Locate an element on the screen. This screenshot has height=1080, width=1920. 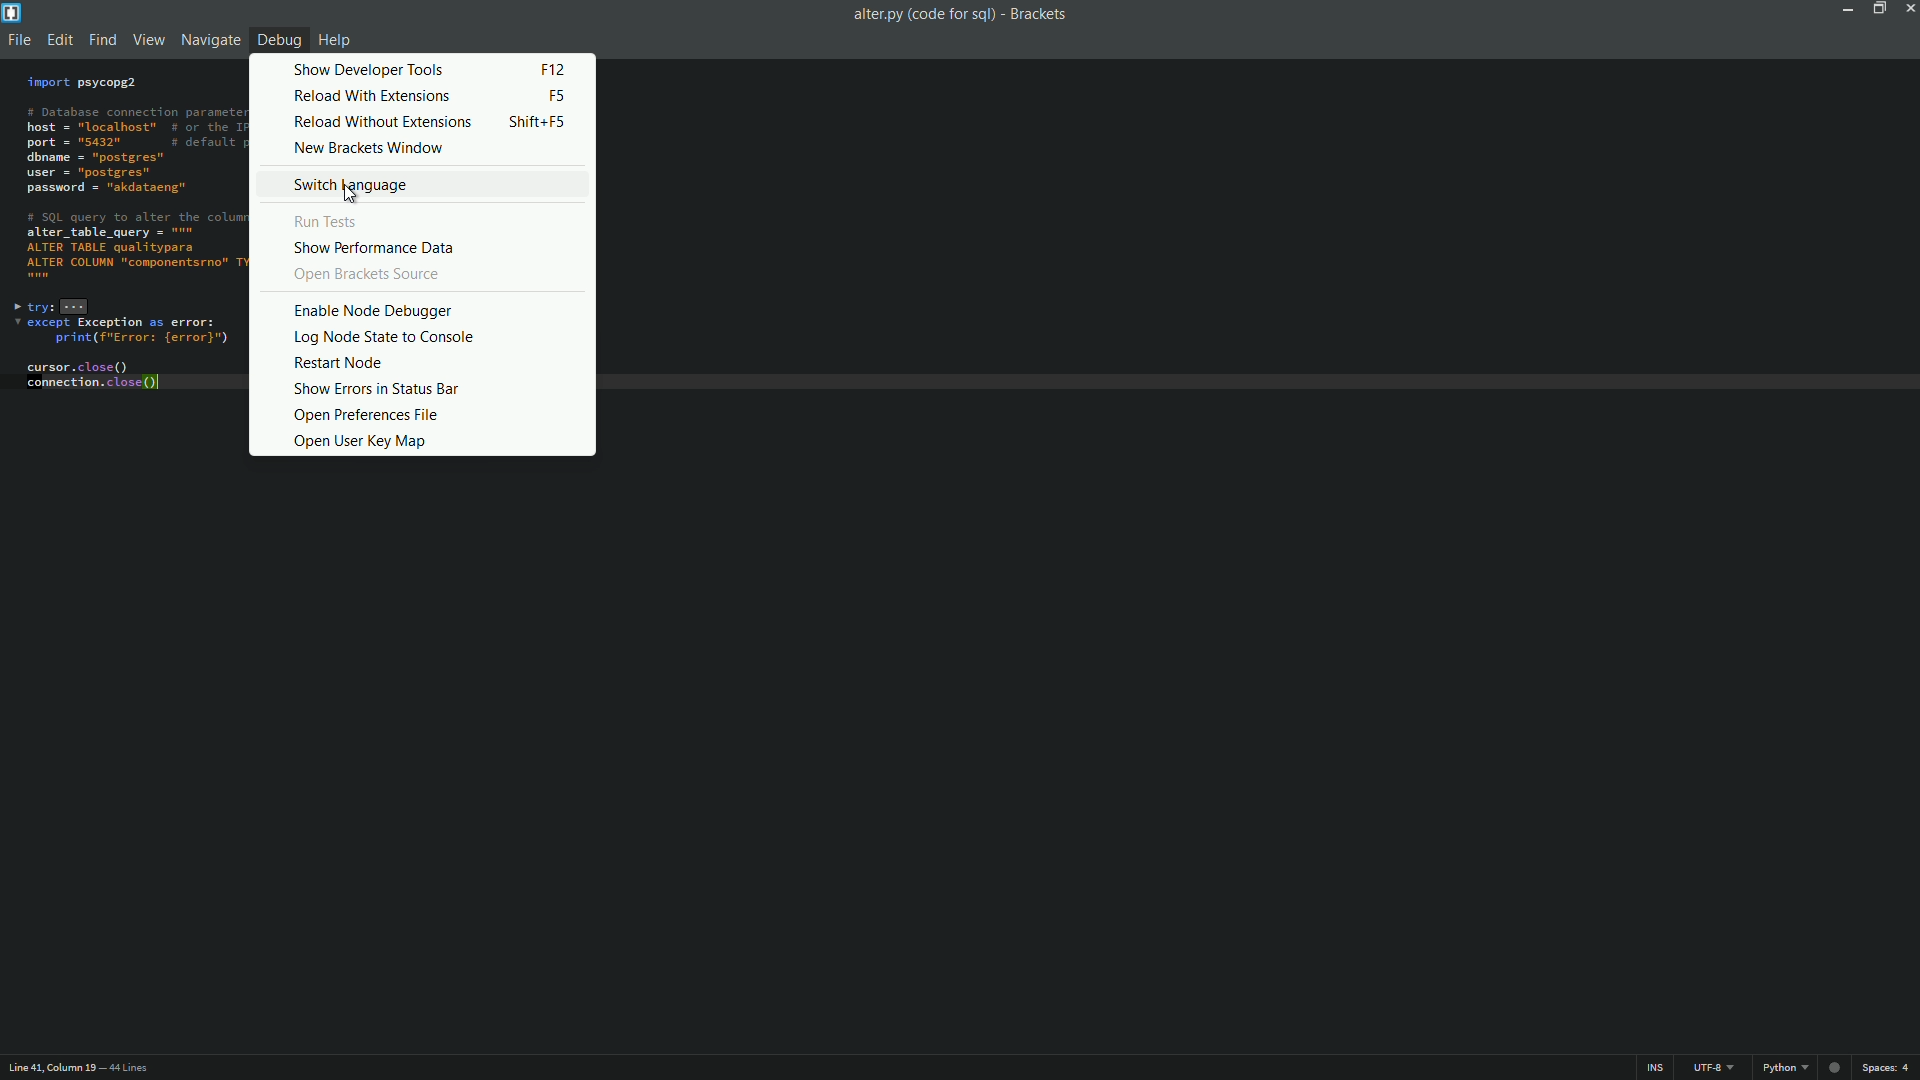
help menu is located at coordinates (334, 39).